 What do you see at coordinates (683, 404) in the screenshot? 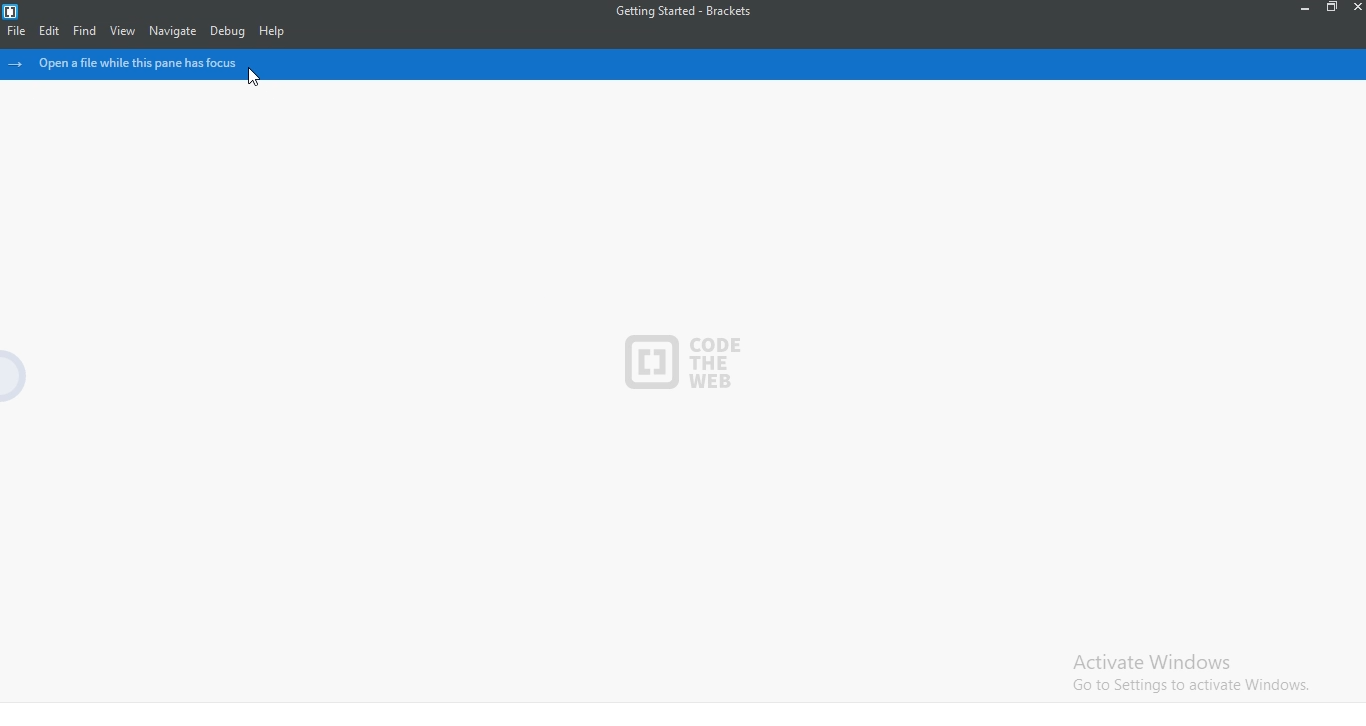
I see `code editor` at bounding box center [683, 404].